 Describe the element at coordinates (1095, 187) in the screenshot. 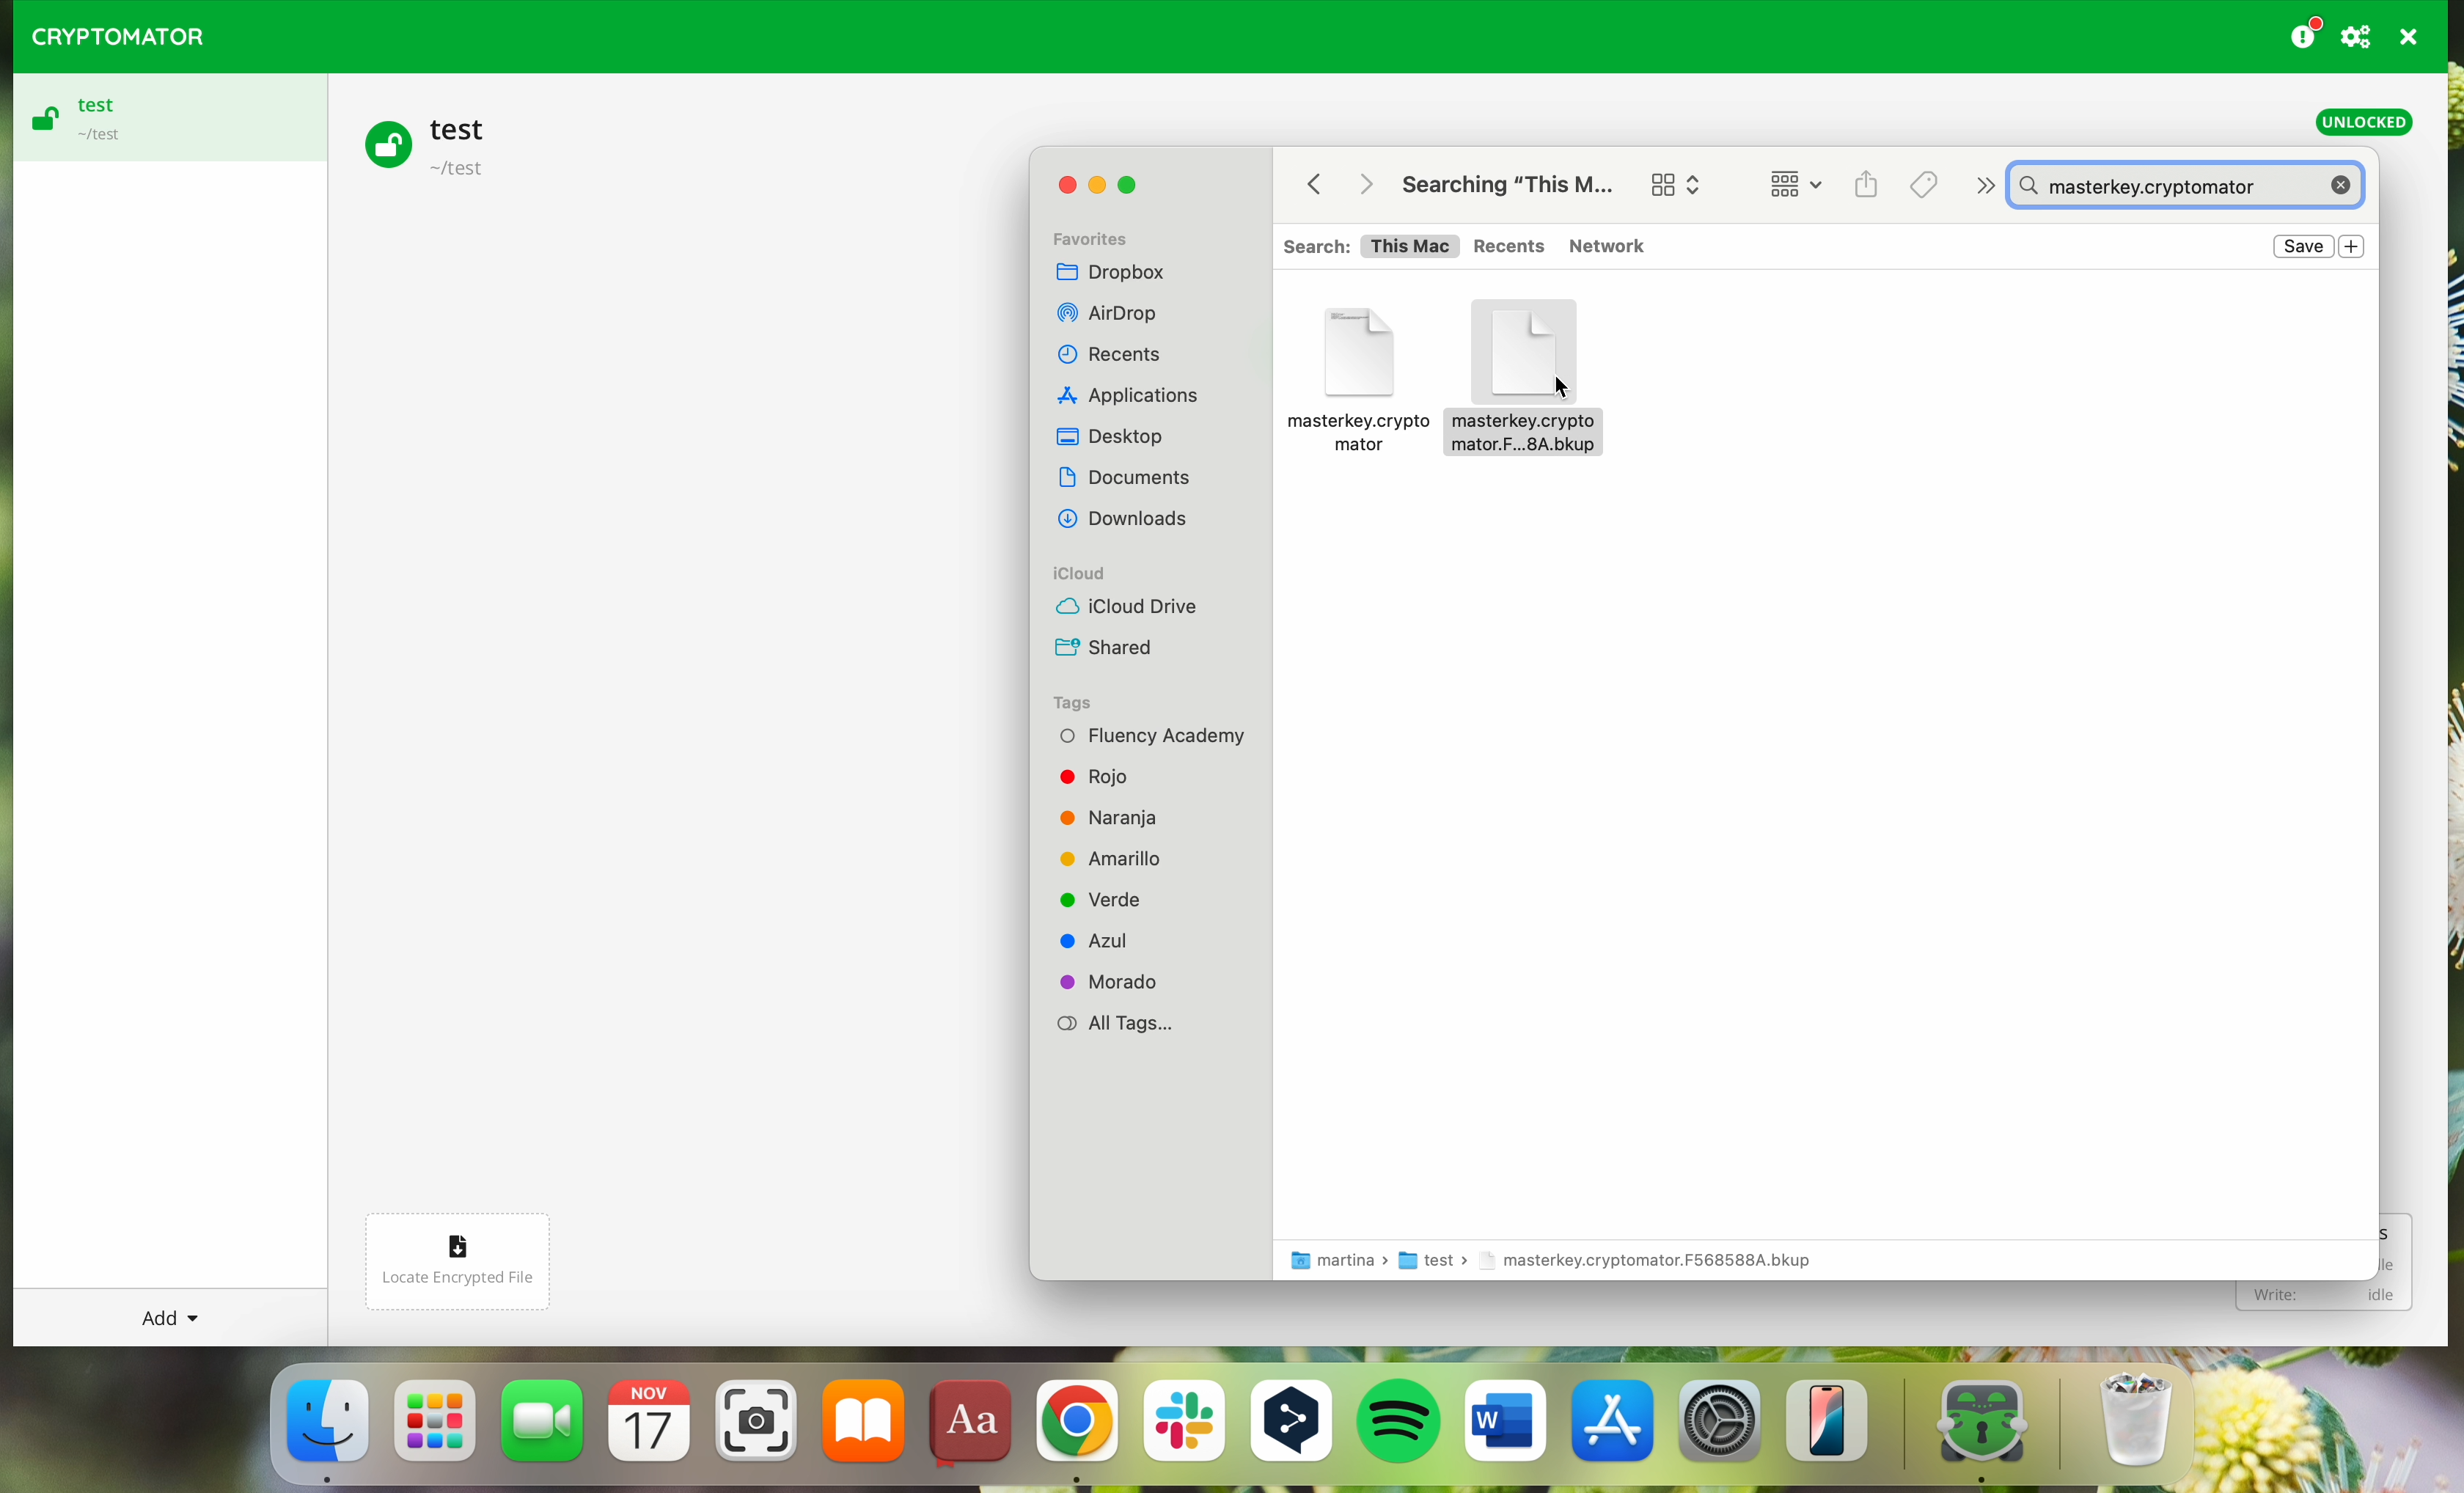

I see `minimize` at that location.